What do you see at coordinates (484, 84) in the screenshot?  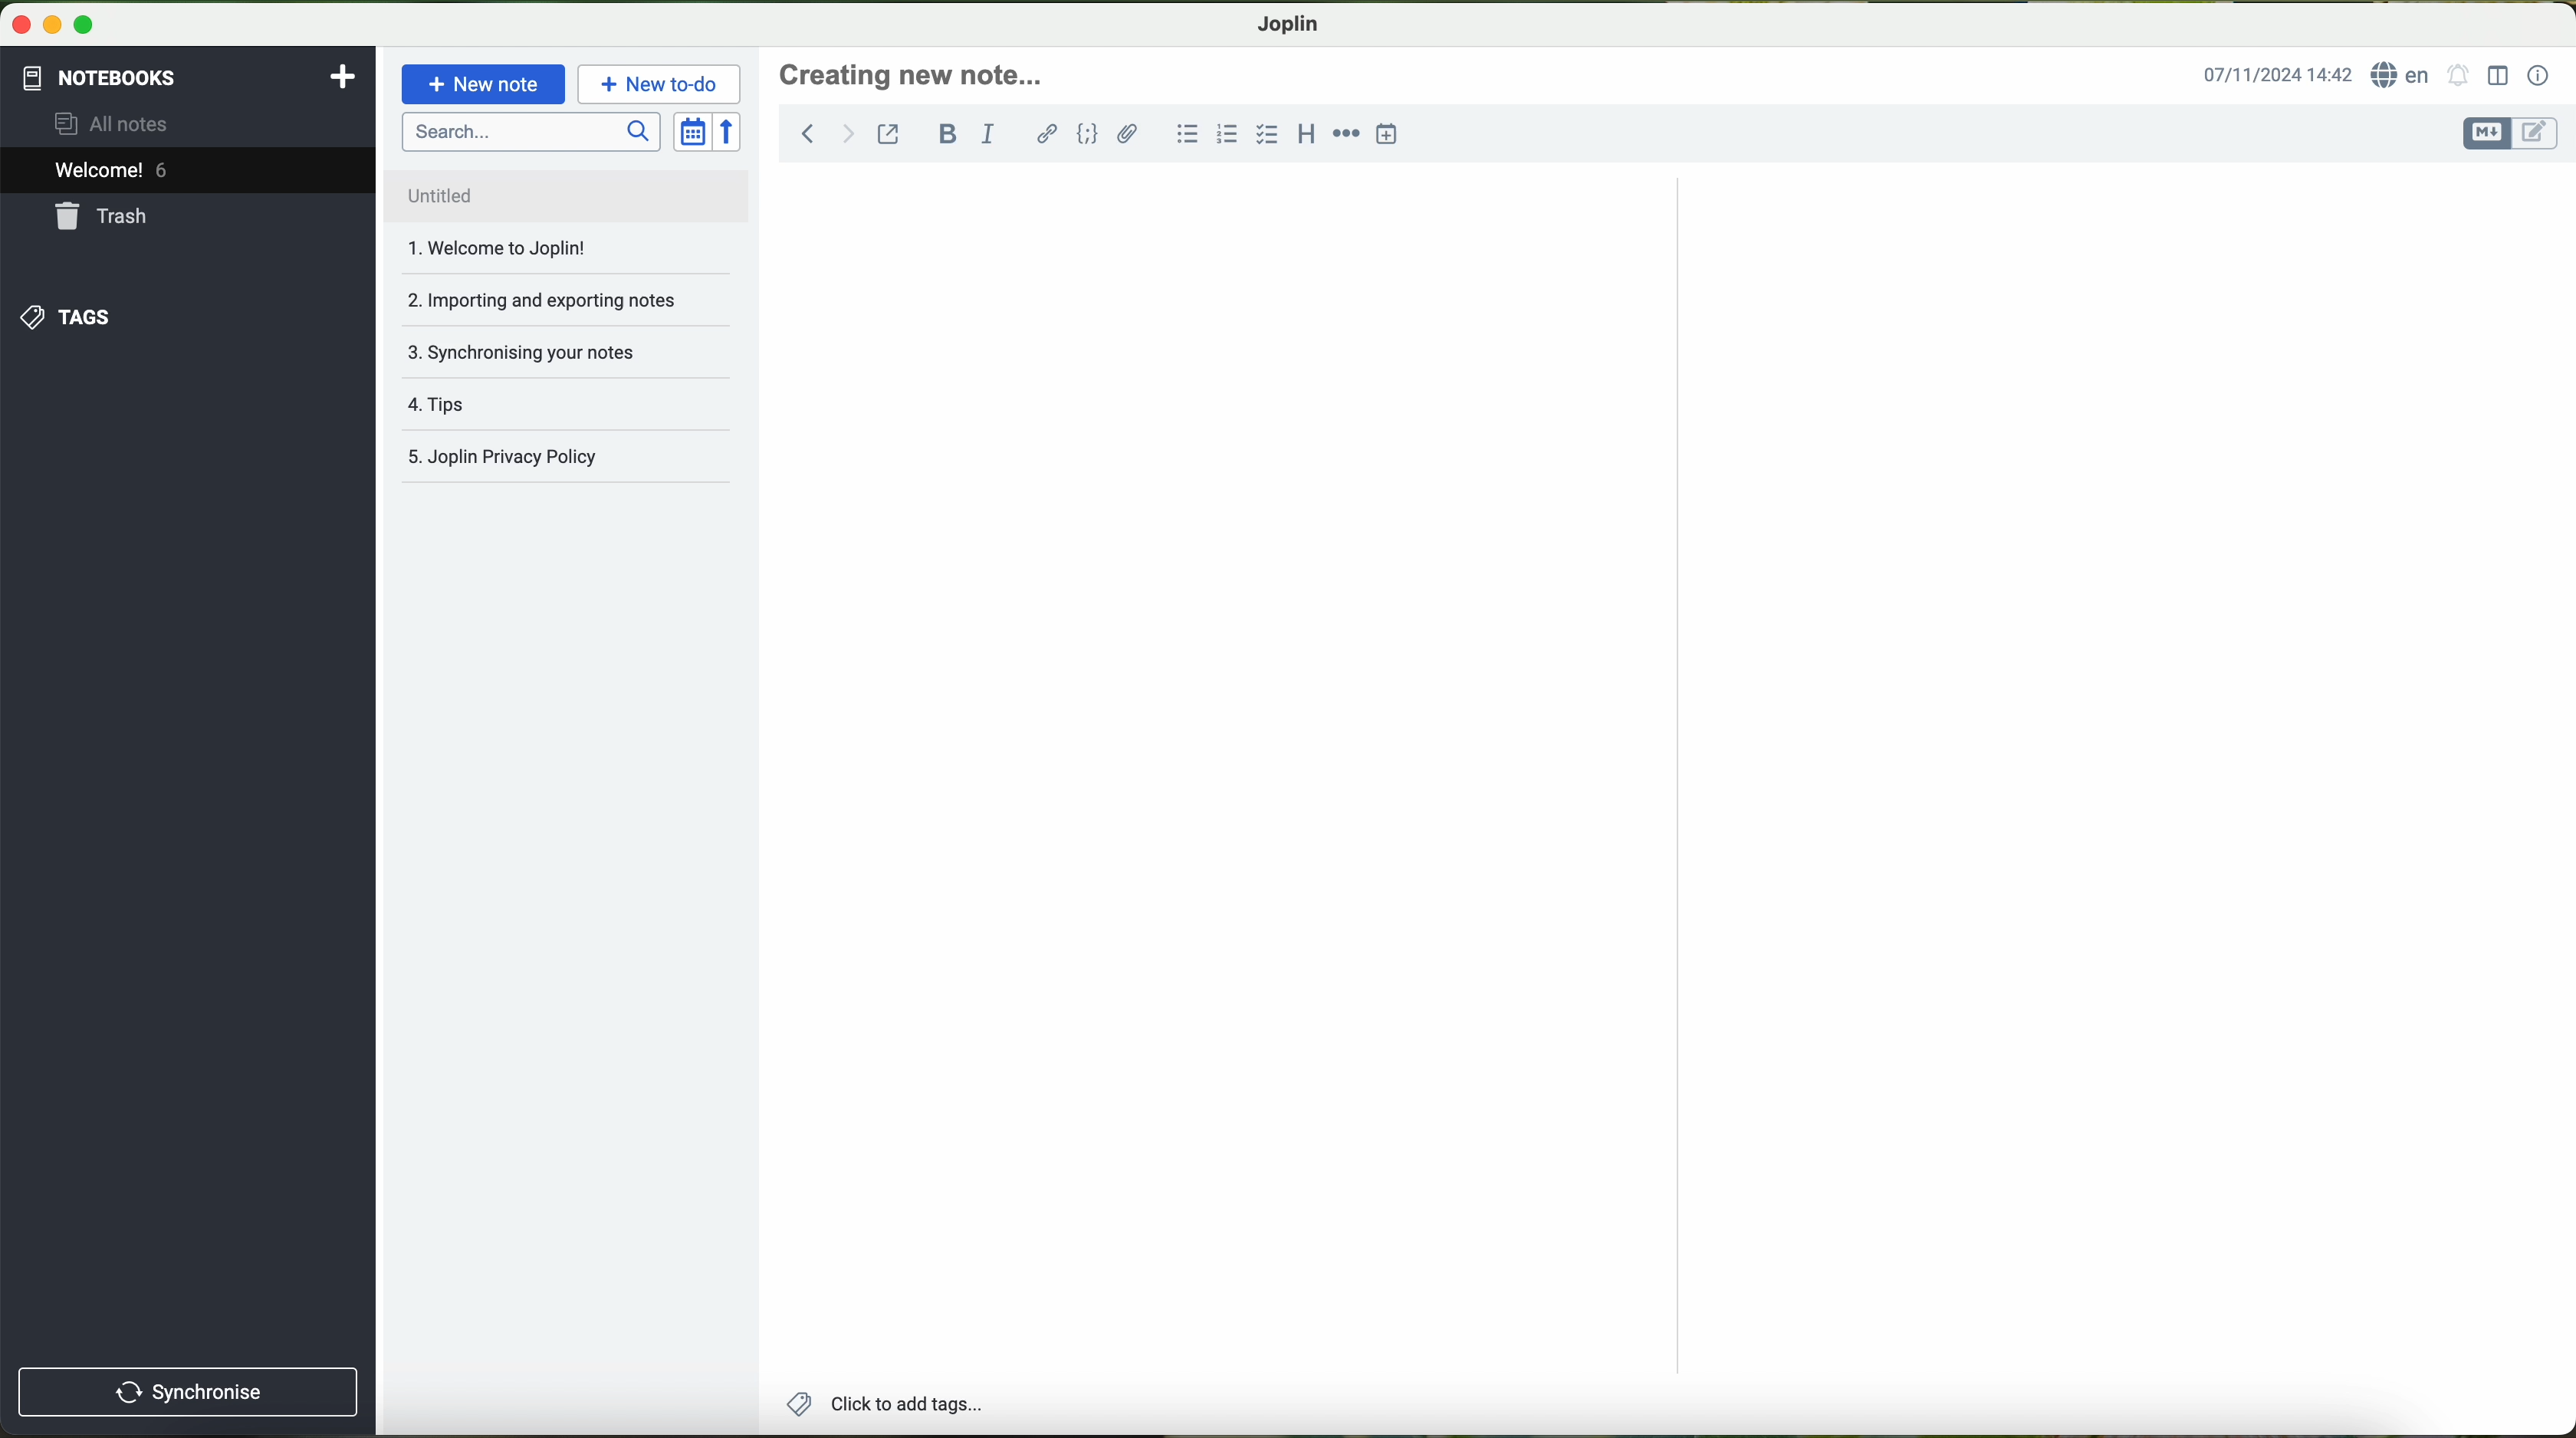 I see `new note button` at bounding box center [484, 84].